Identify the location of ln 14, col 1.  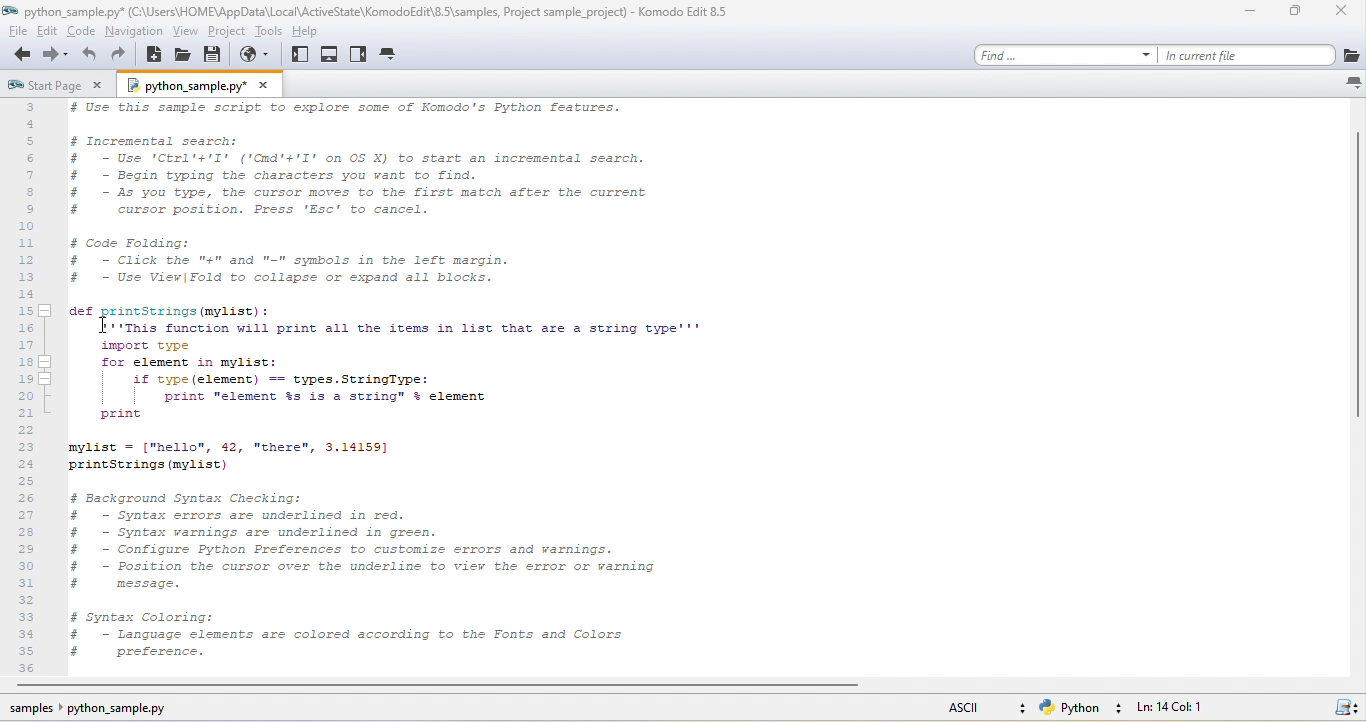
(1207, 708).